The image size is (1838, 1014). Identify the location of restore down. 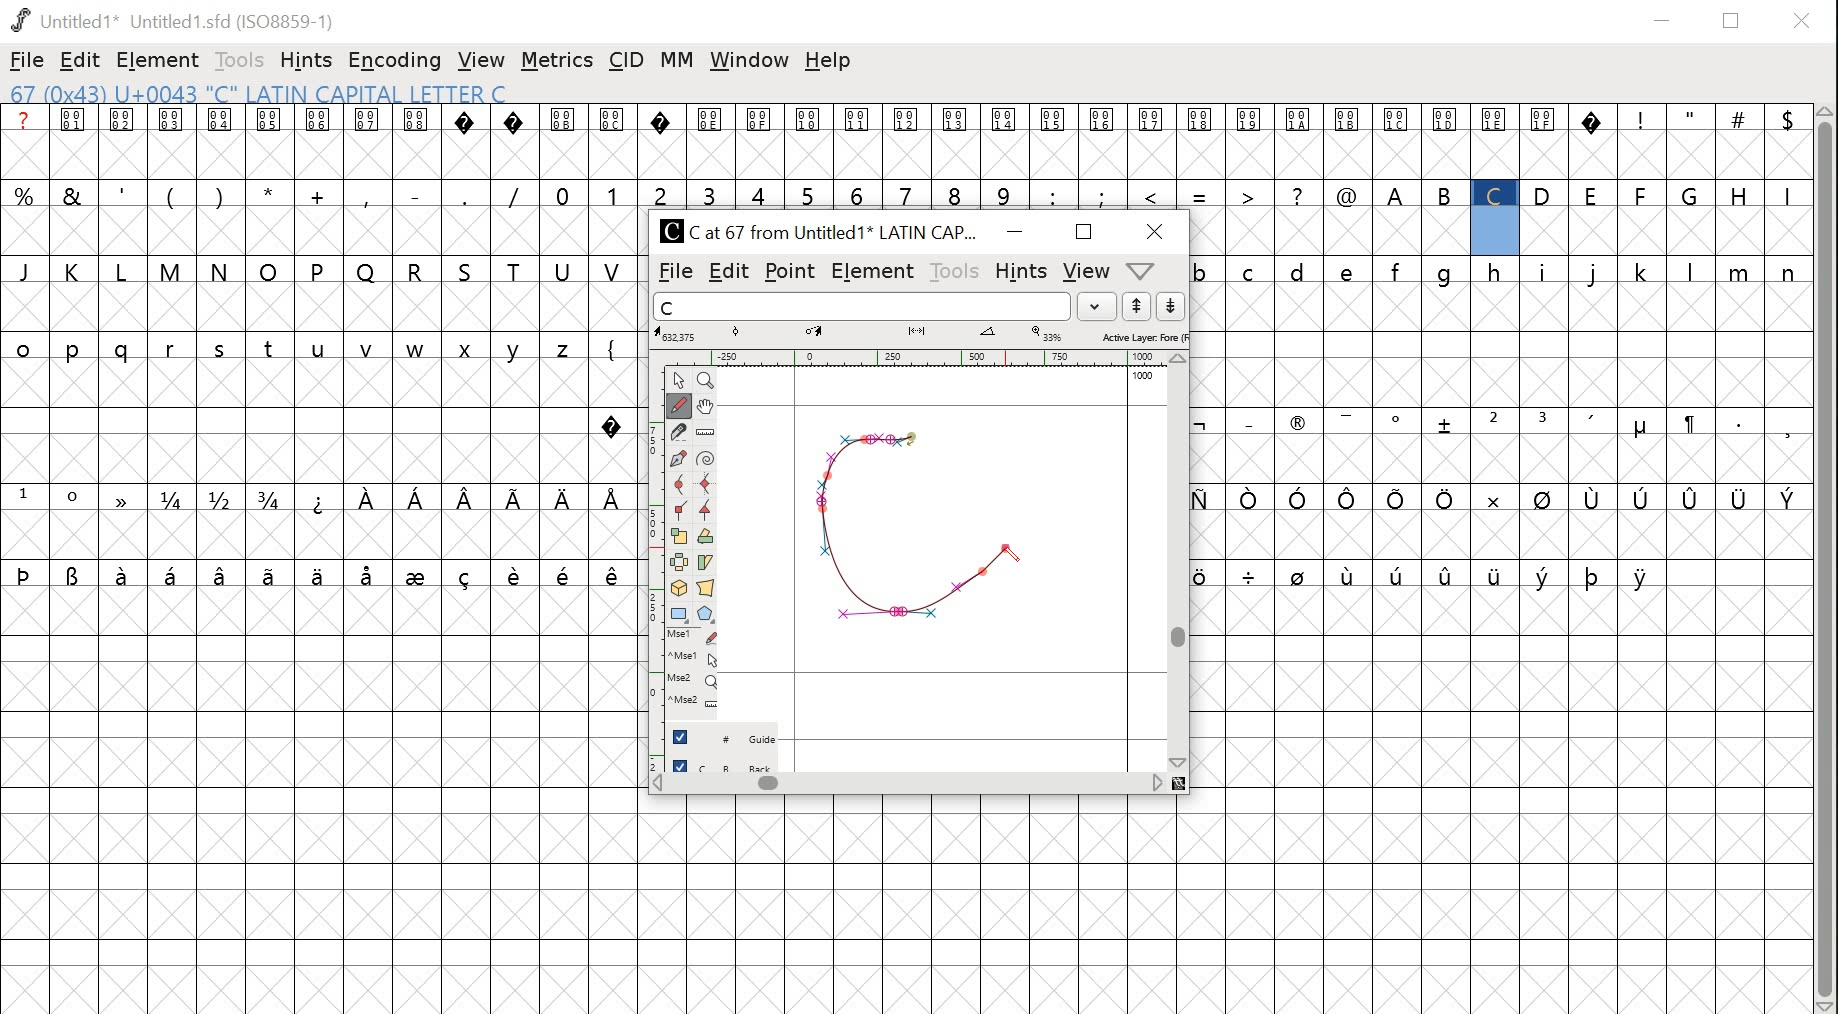
(1733, 20).